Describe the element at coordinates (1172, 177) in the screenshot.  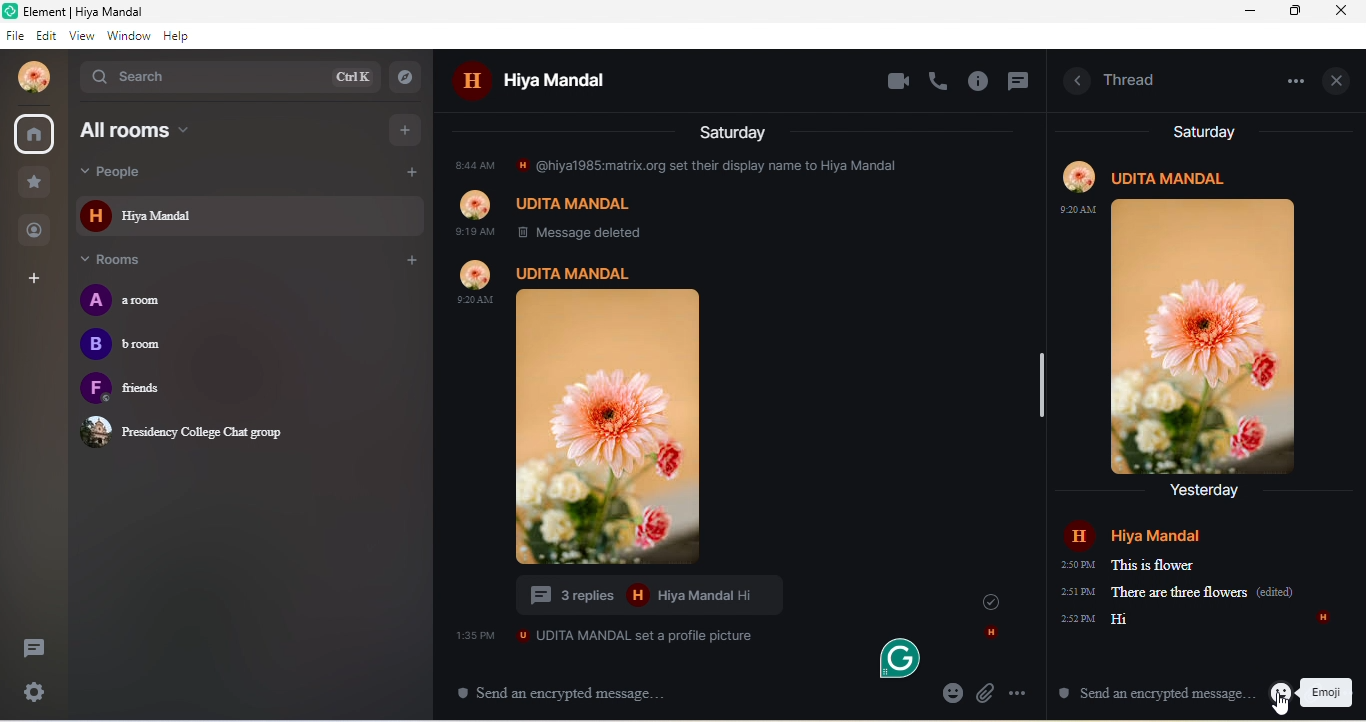
I see `UDITA MANDAL` at that location.